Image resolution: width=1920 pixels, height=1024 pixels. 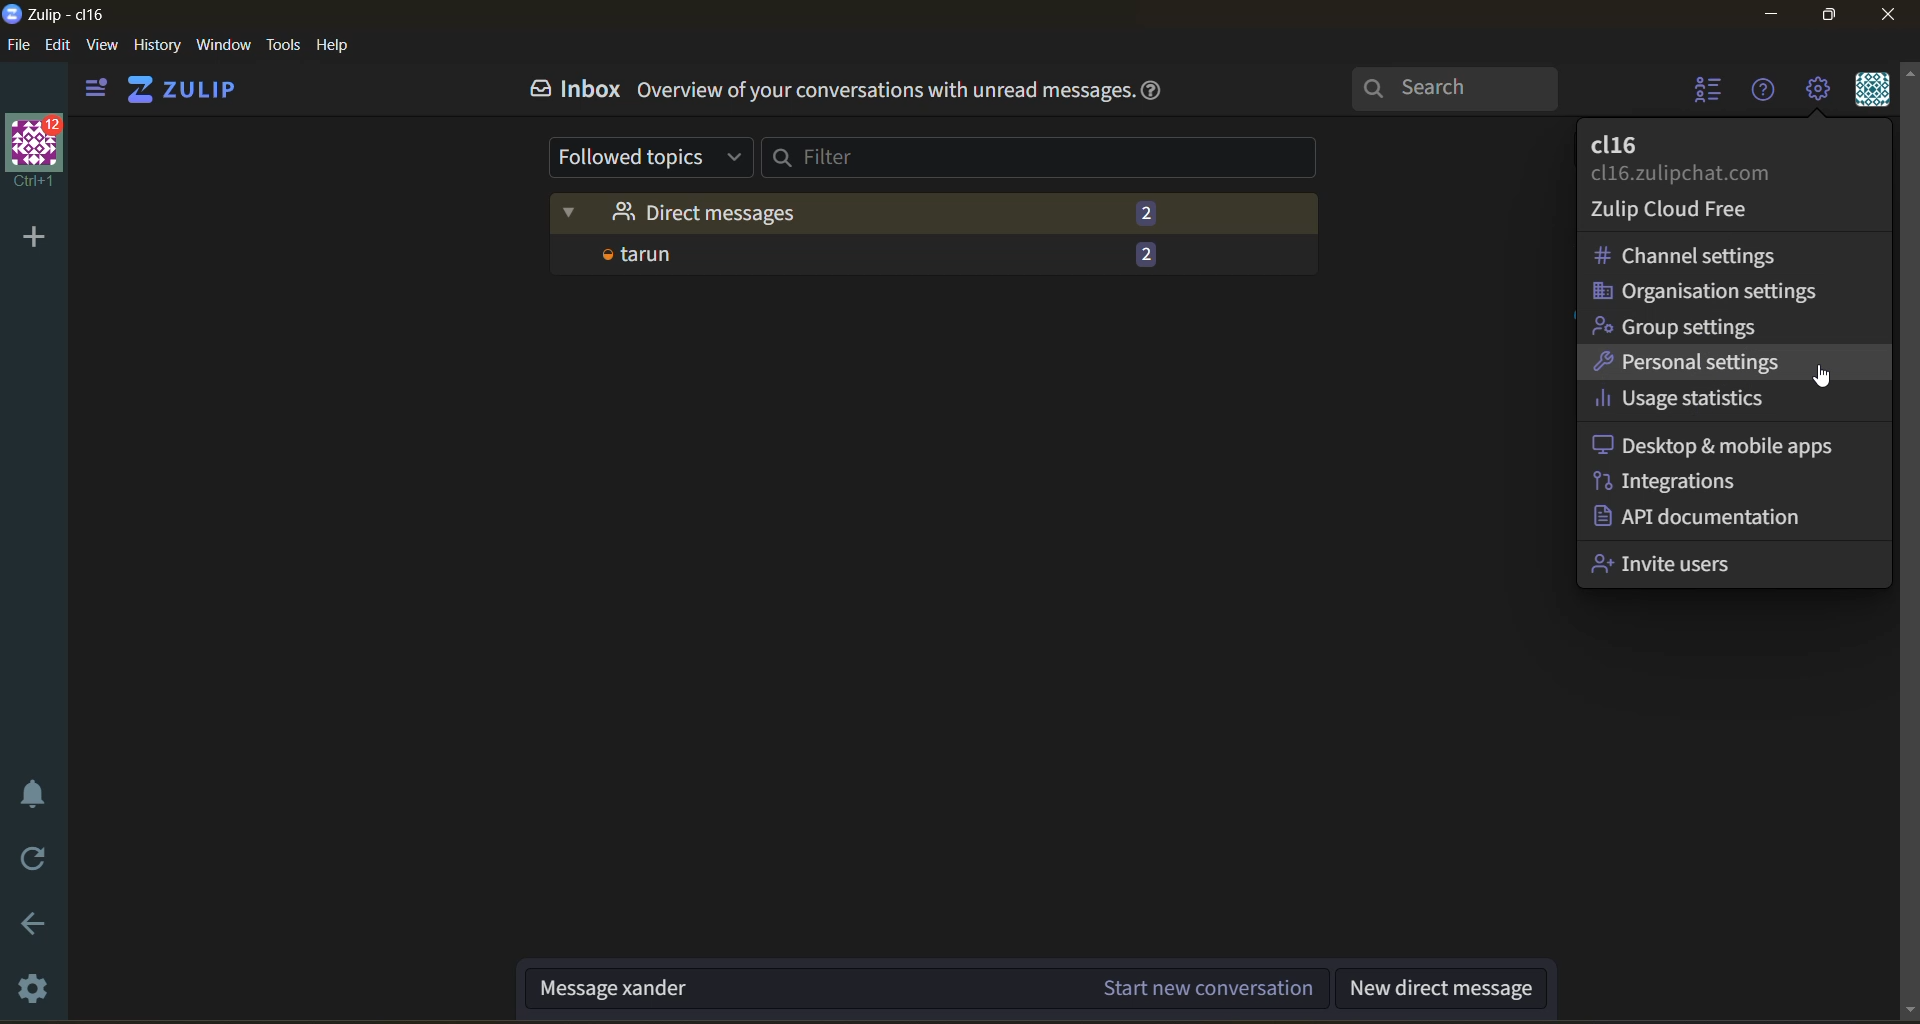 What do you see at coordinates (1908, 544) in the screenshot?
I see `Scroll bar` at bounding box center [1908, 544].